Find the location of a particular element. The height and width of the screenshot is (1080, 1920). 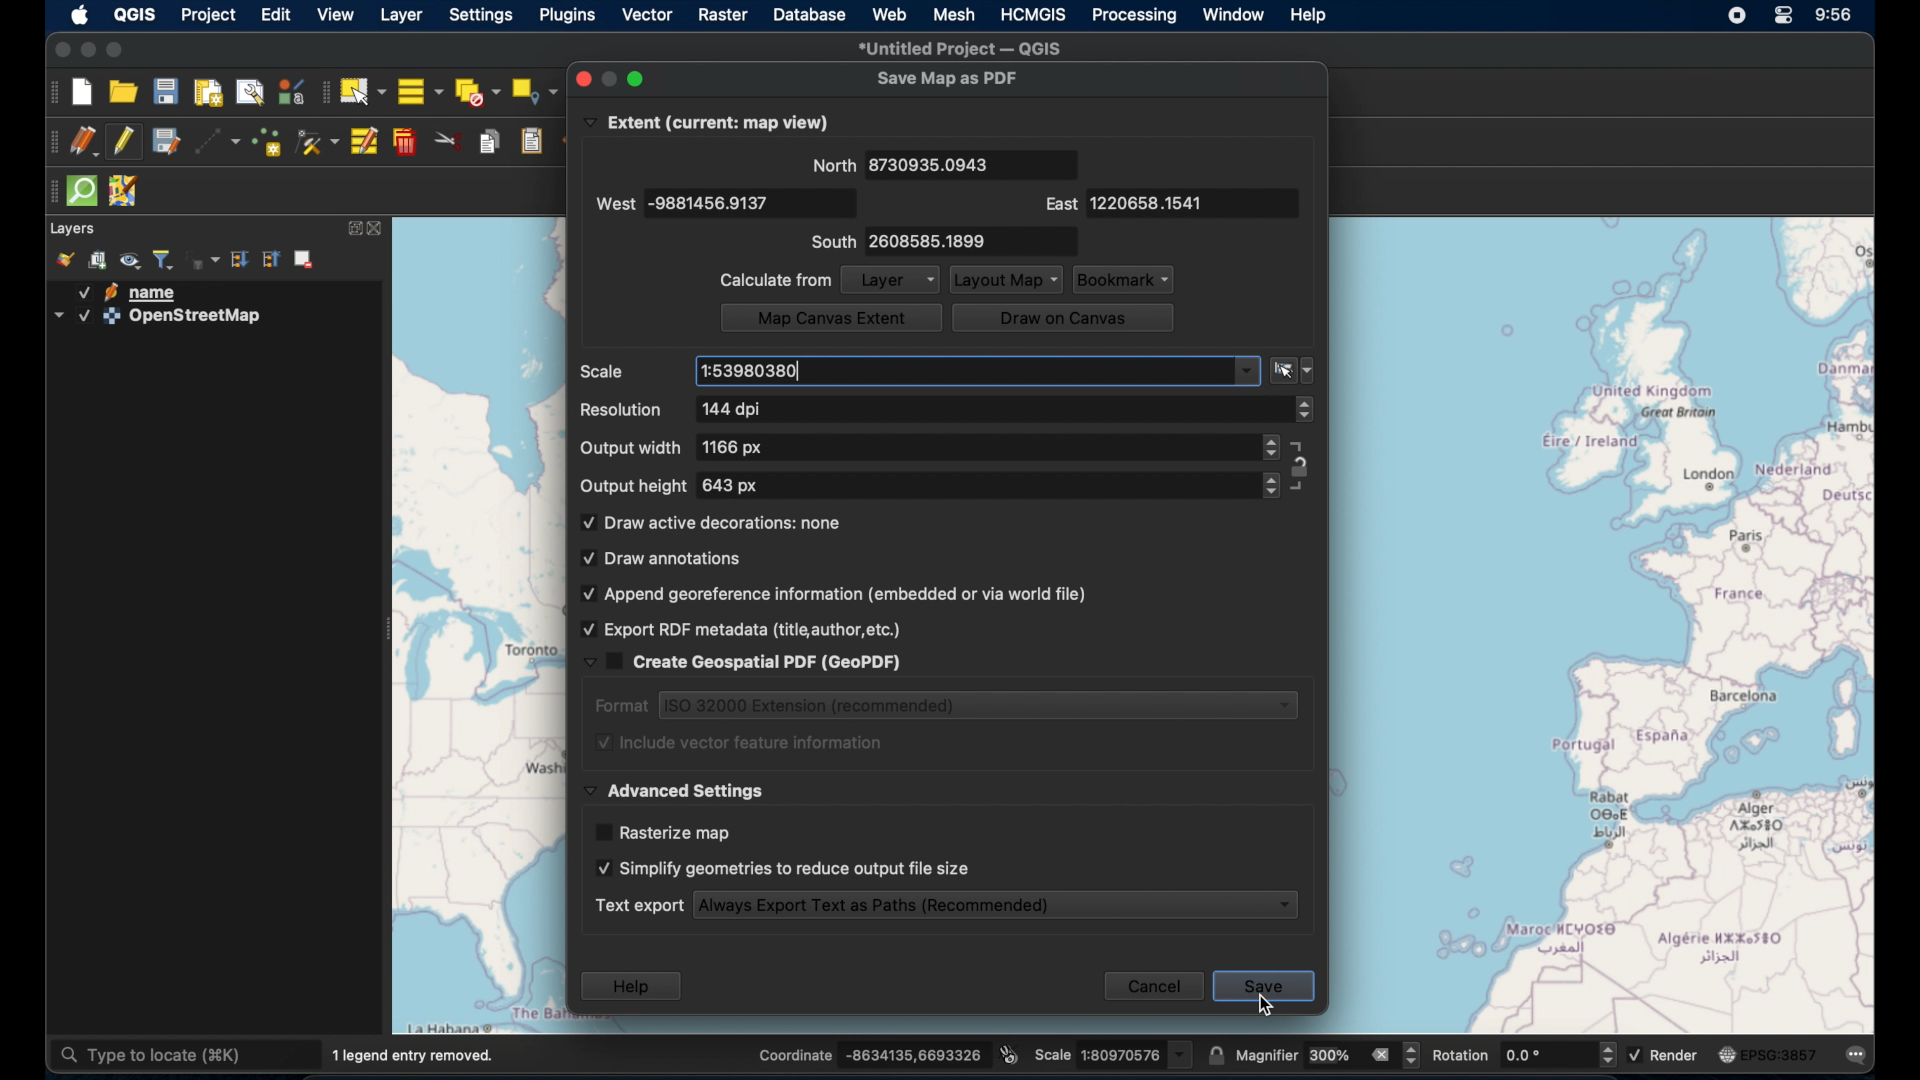

expand is located at coordinates (350, 229).